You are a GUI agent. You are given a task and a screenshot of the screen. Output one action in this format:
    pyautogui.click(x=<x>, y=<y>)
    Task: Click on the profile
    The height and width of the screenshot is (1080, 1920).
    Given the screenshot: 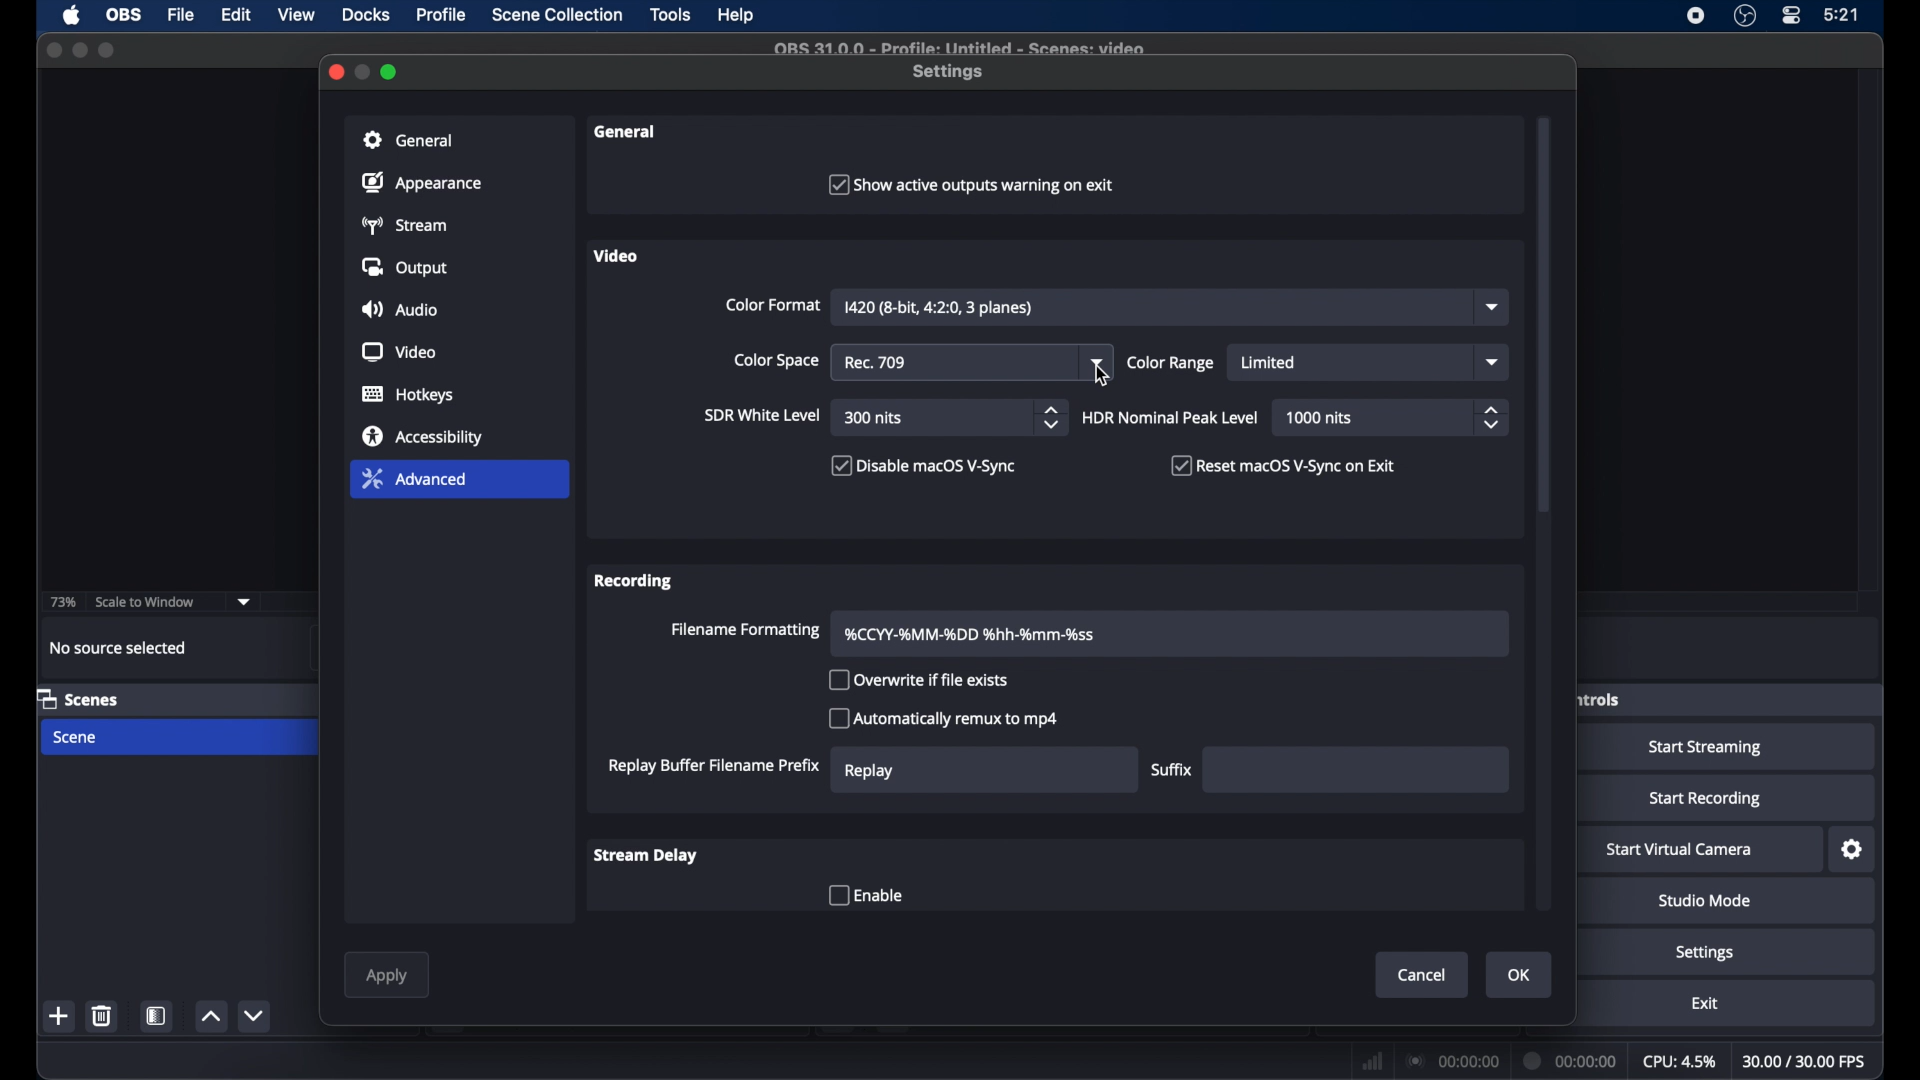 What is the action you would take?
    pyautogui.click(x=442, y=14)
    